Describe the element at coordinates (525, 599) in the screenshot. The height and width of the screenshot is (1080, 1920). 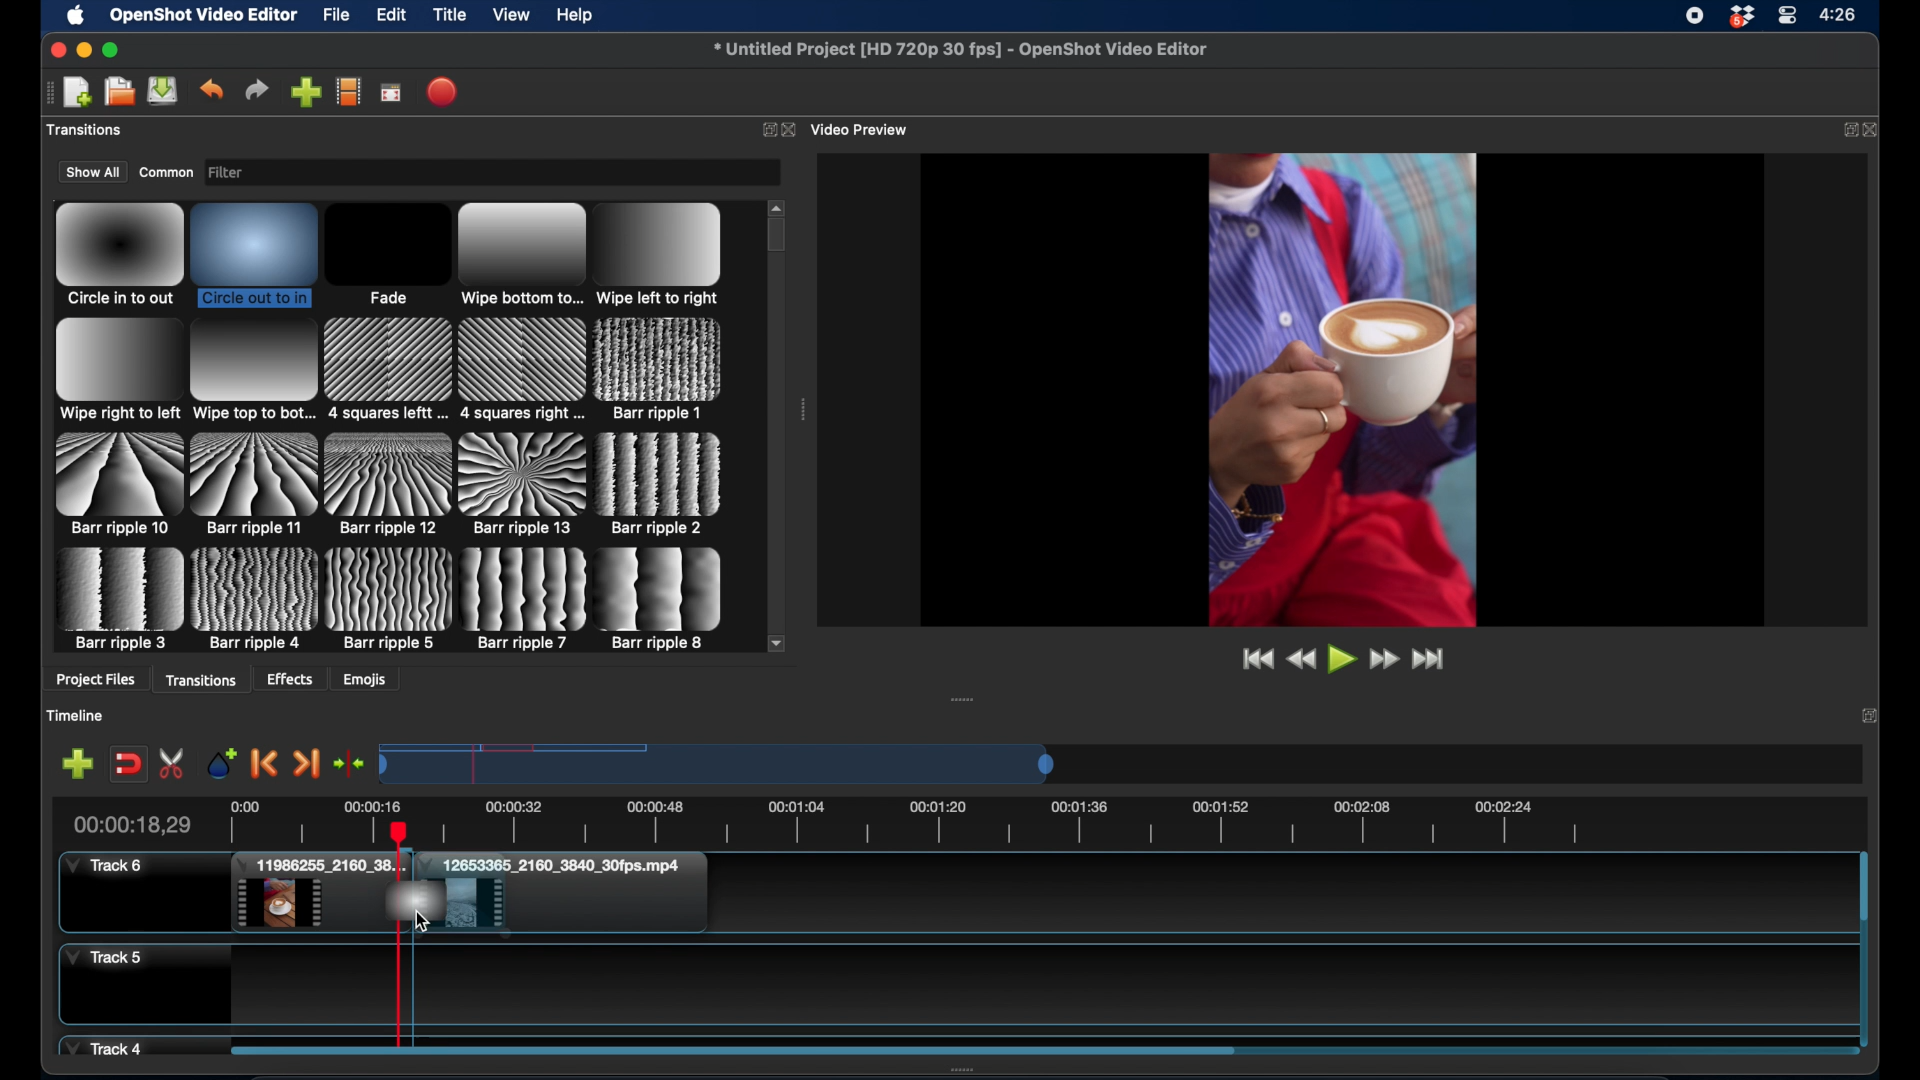
I see `transition` at that location.